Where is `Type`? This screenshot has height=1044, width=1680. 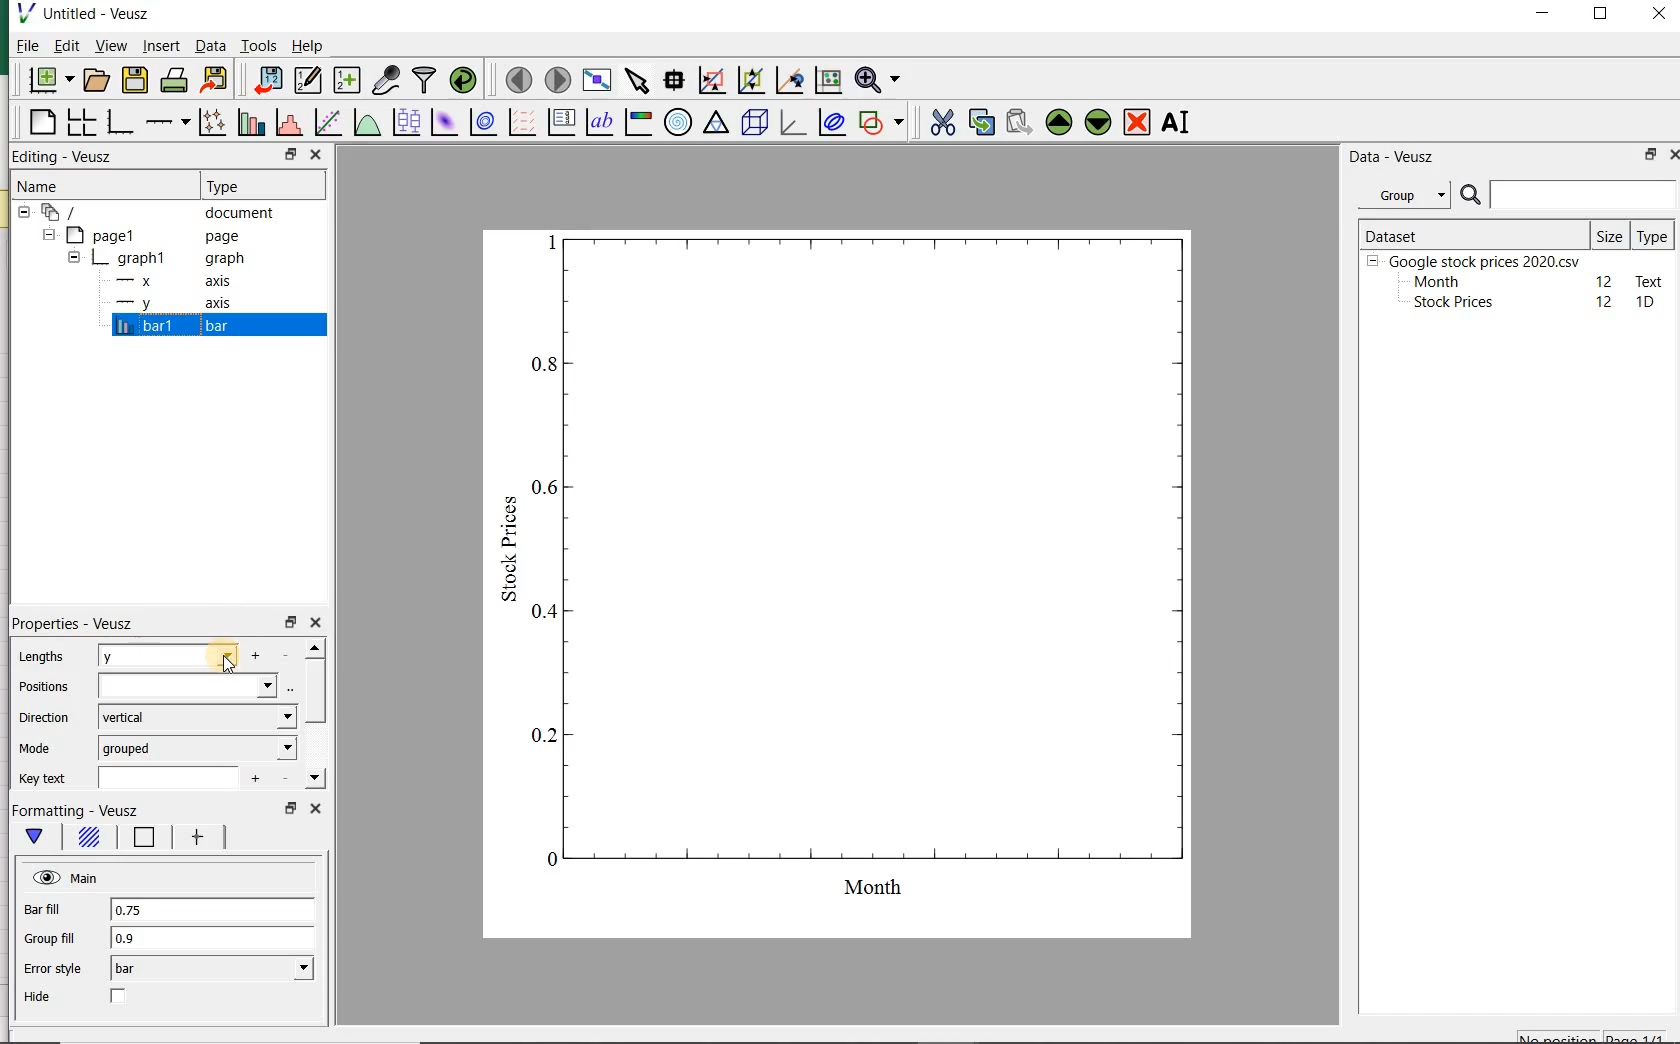
Type is located at coordinates (249, 184).